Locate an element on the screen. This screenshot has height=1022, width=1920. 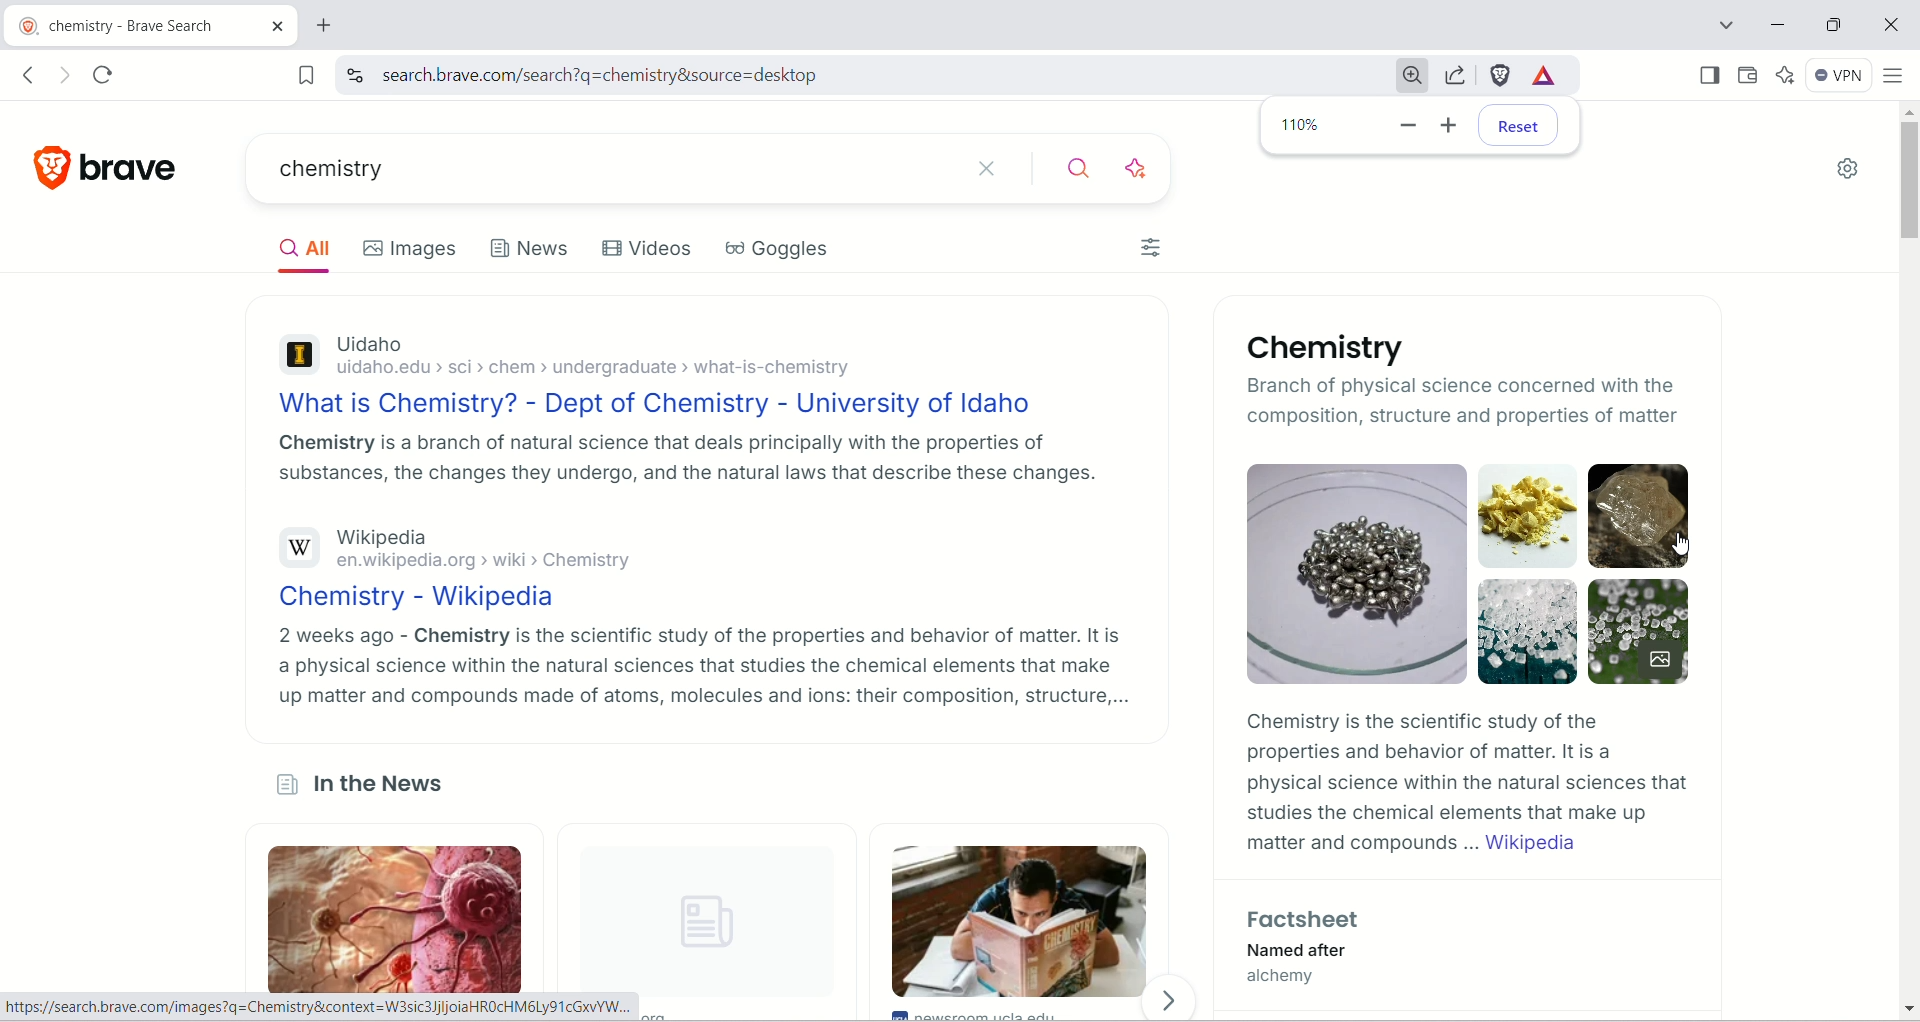
search is located at coordinates (855, 77).